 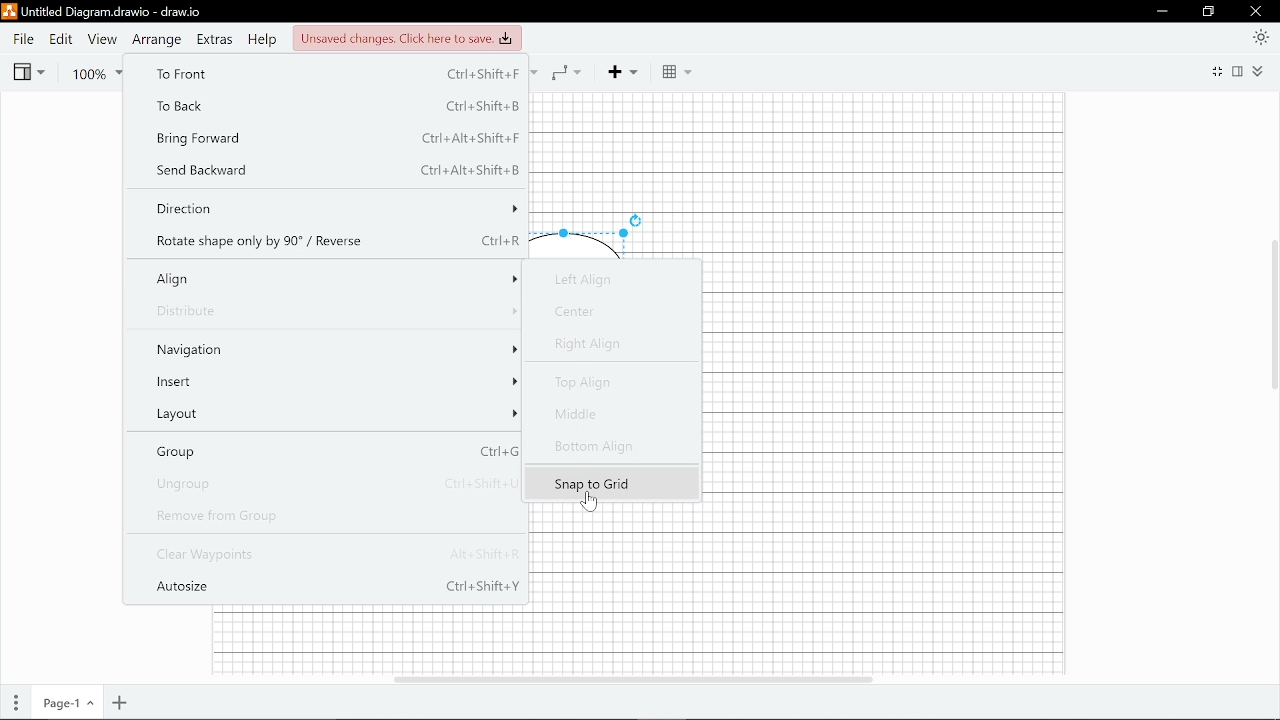 What do you see at coordinates (102, 12) in the screenshot?
I see `Current window` at bounding box center [102, 12].